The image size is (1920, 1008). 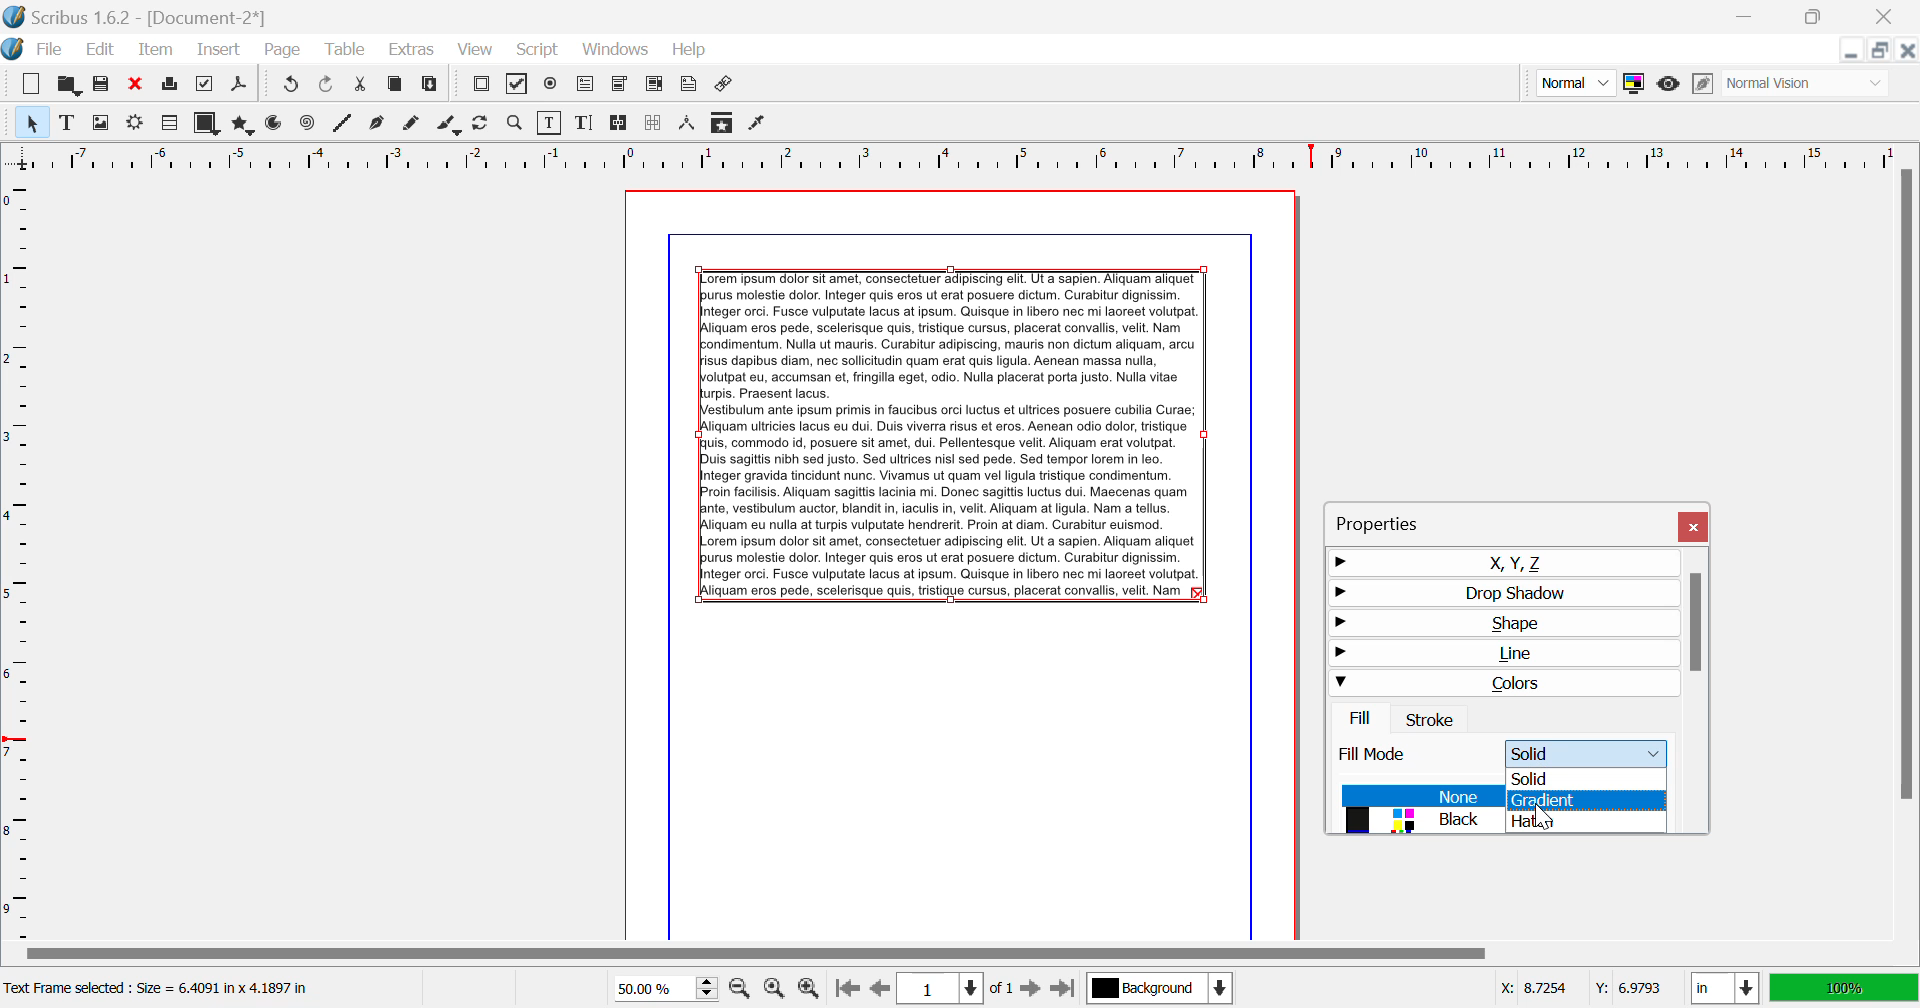 I want to click on Pdf Push Button, so click(x=481, y=86).